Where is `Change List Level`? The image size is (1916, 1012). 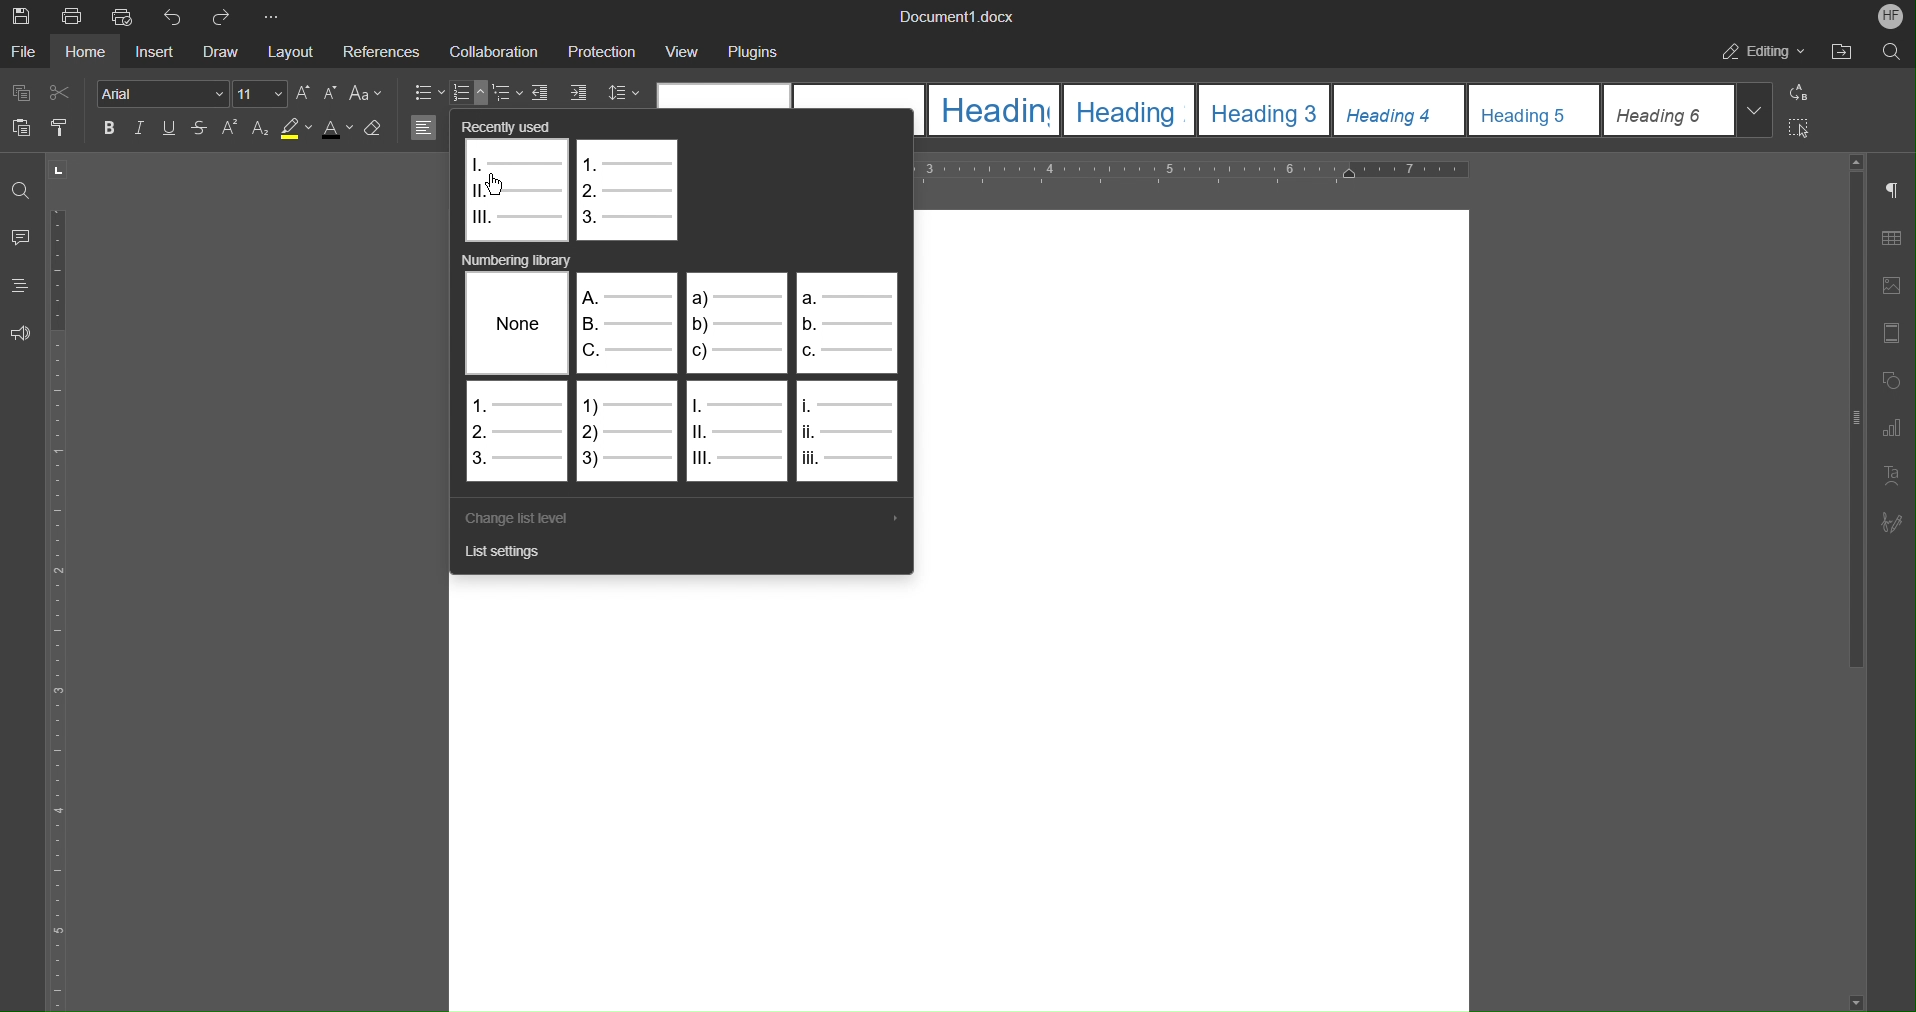
Change List Level is located at coordinates (516, 518).